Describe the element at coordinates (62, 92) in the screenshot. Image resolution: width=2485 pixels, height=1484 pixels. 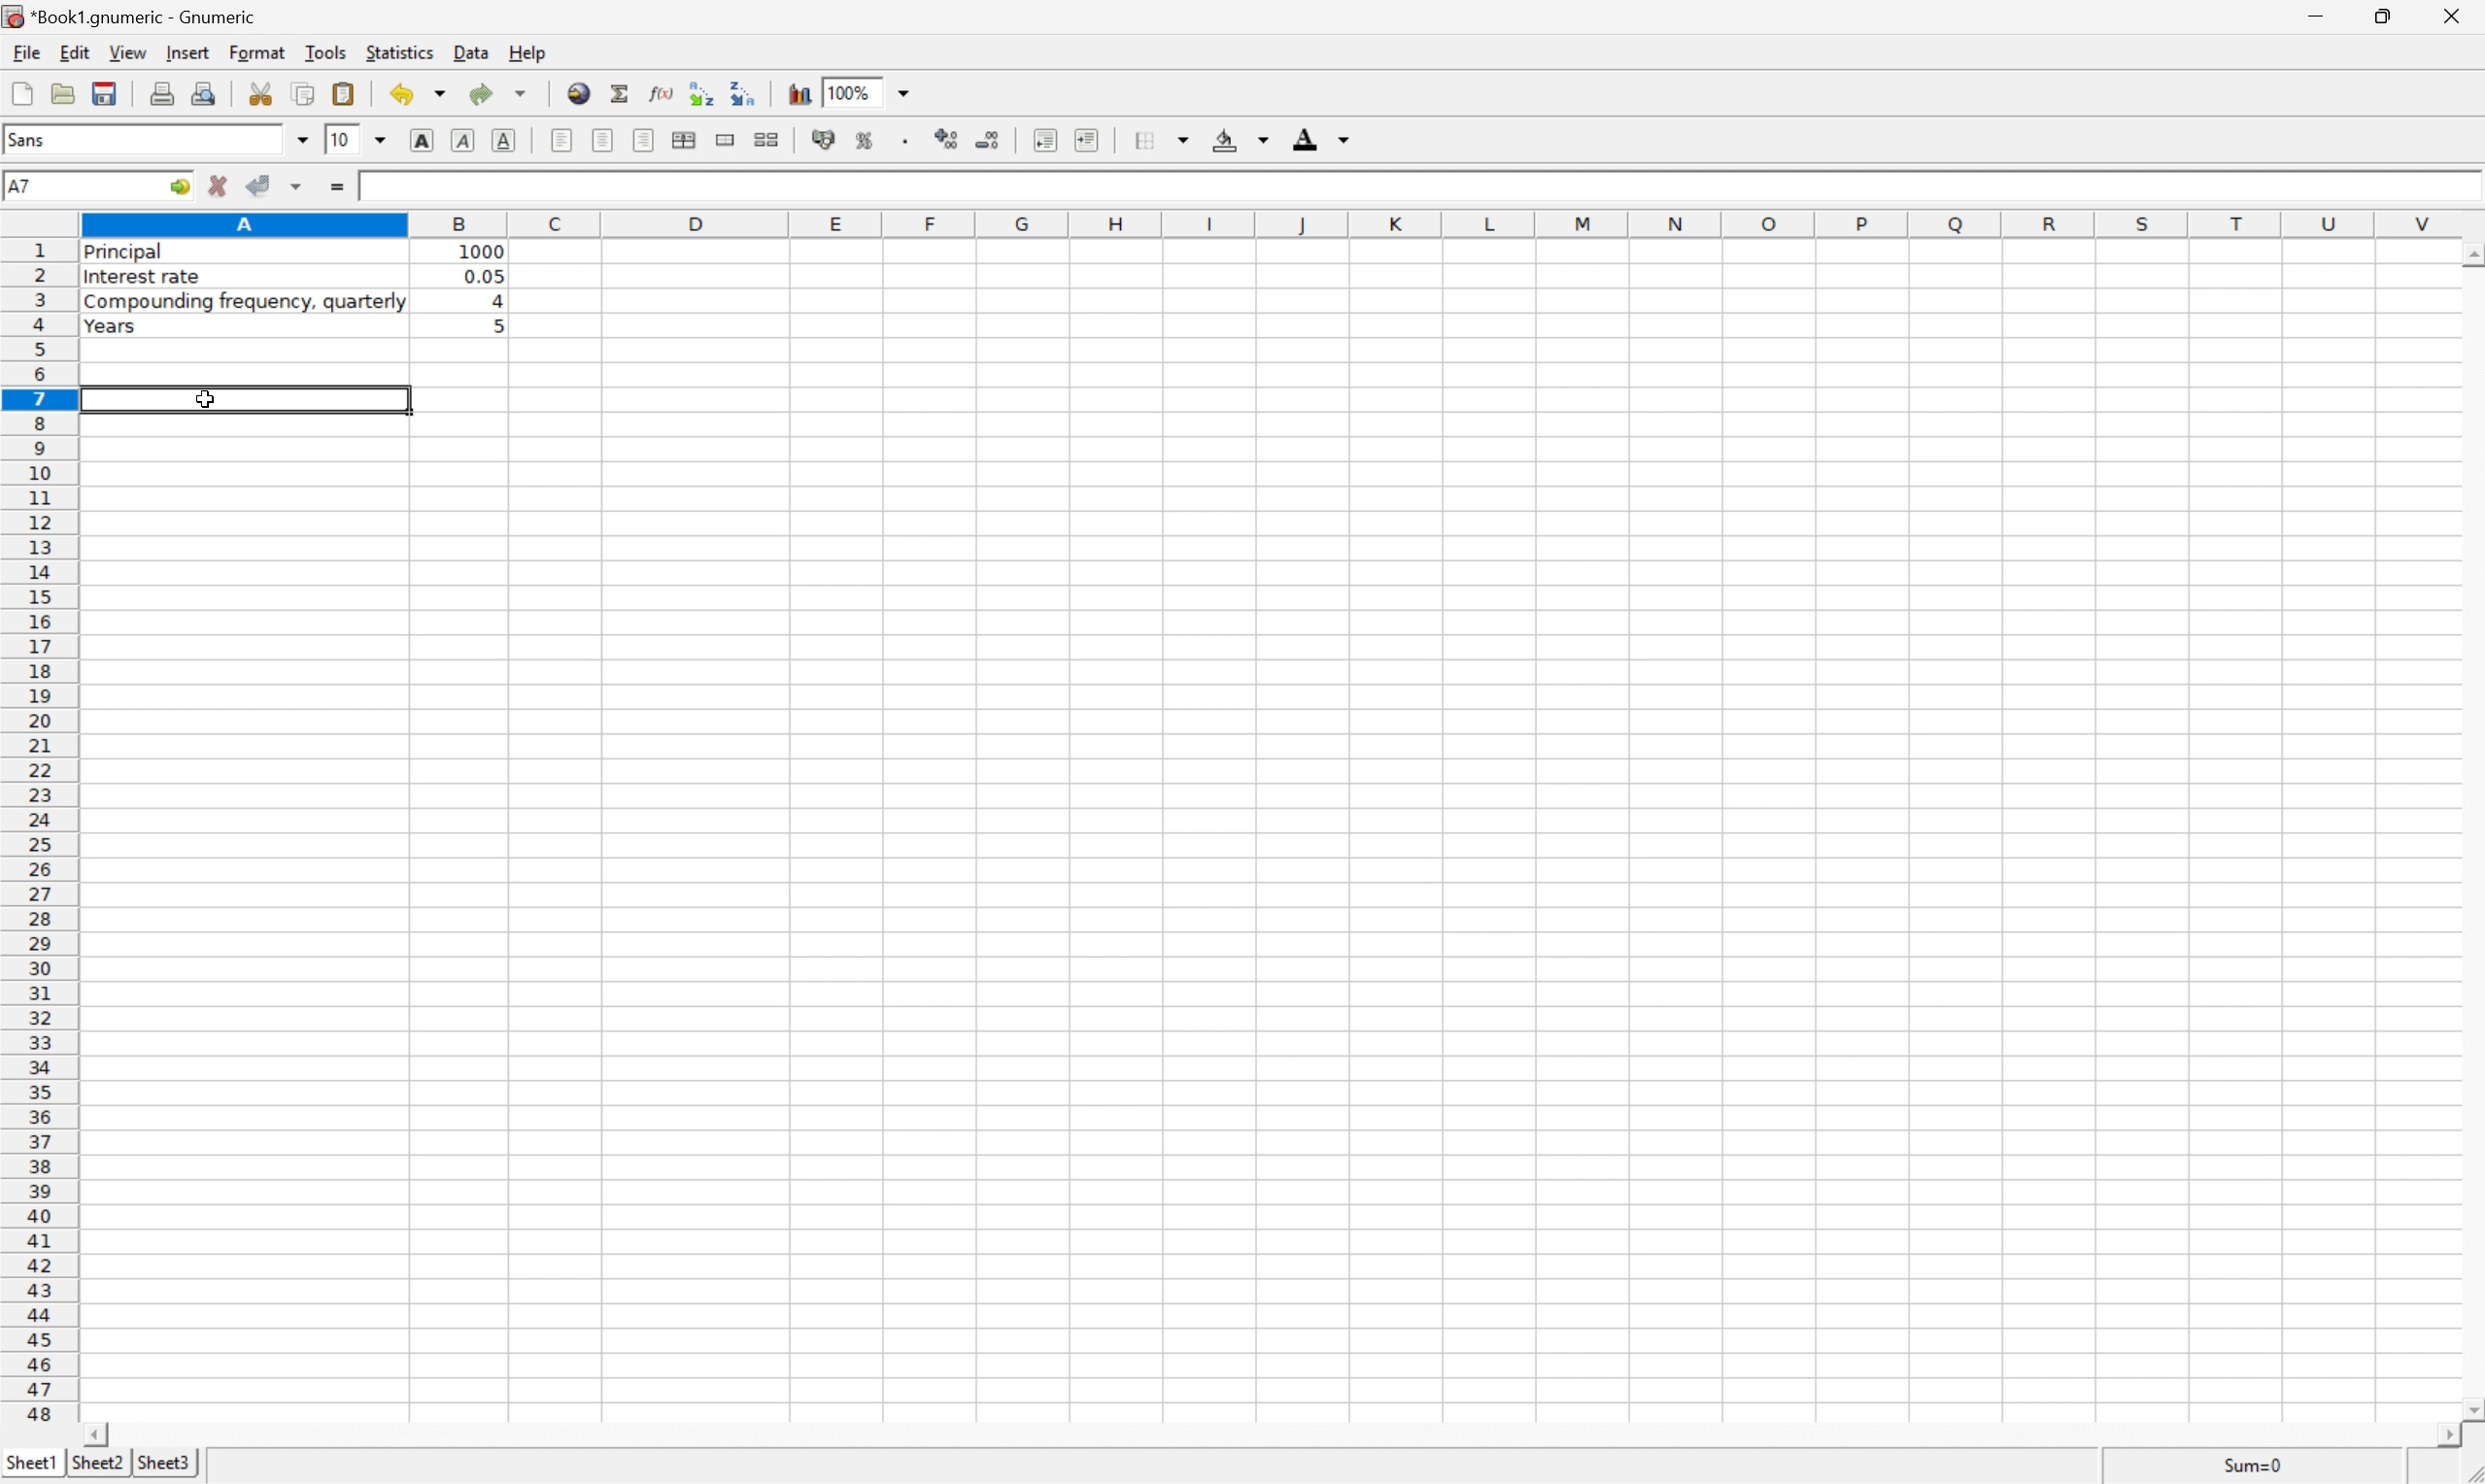
I see `open` at that location.